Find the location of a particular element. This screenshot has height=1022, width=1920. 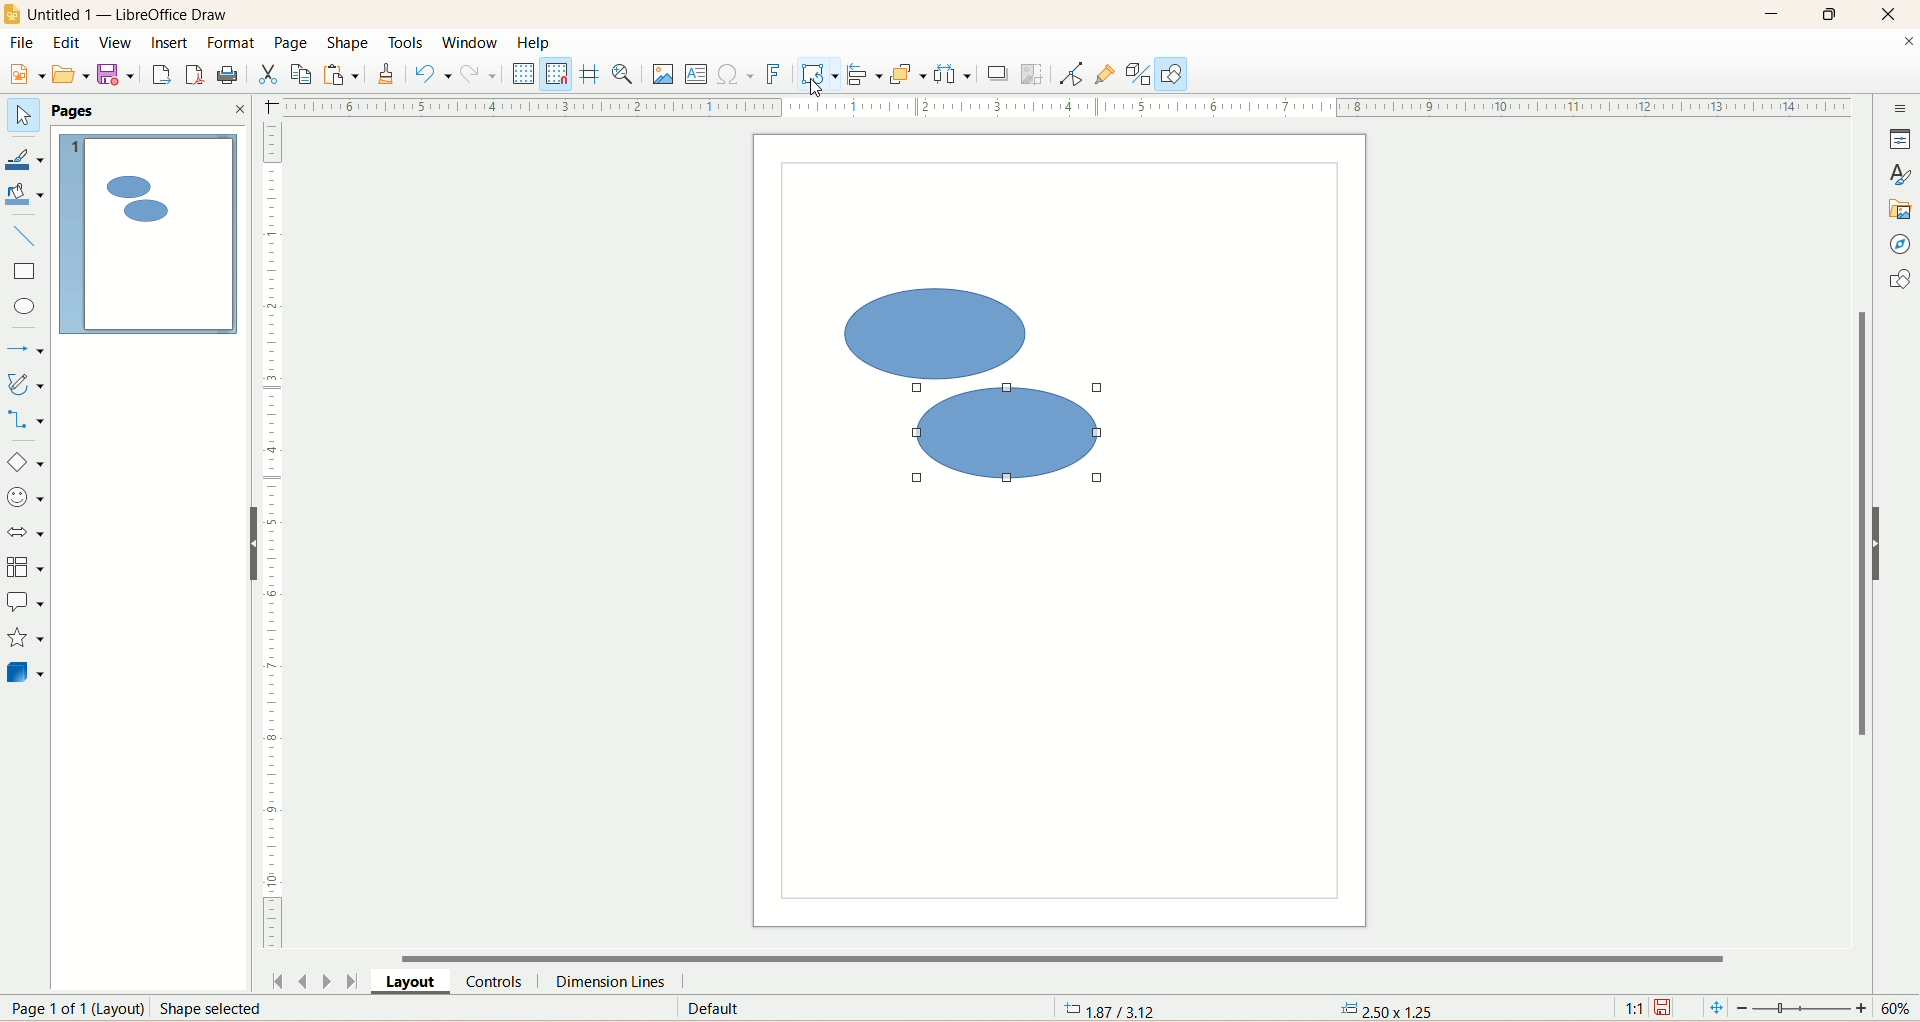

snap to grid is located at coordinates (561, 76).